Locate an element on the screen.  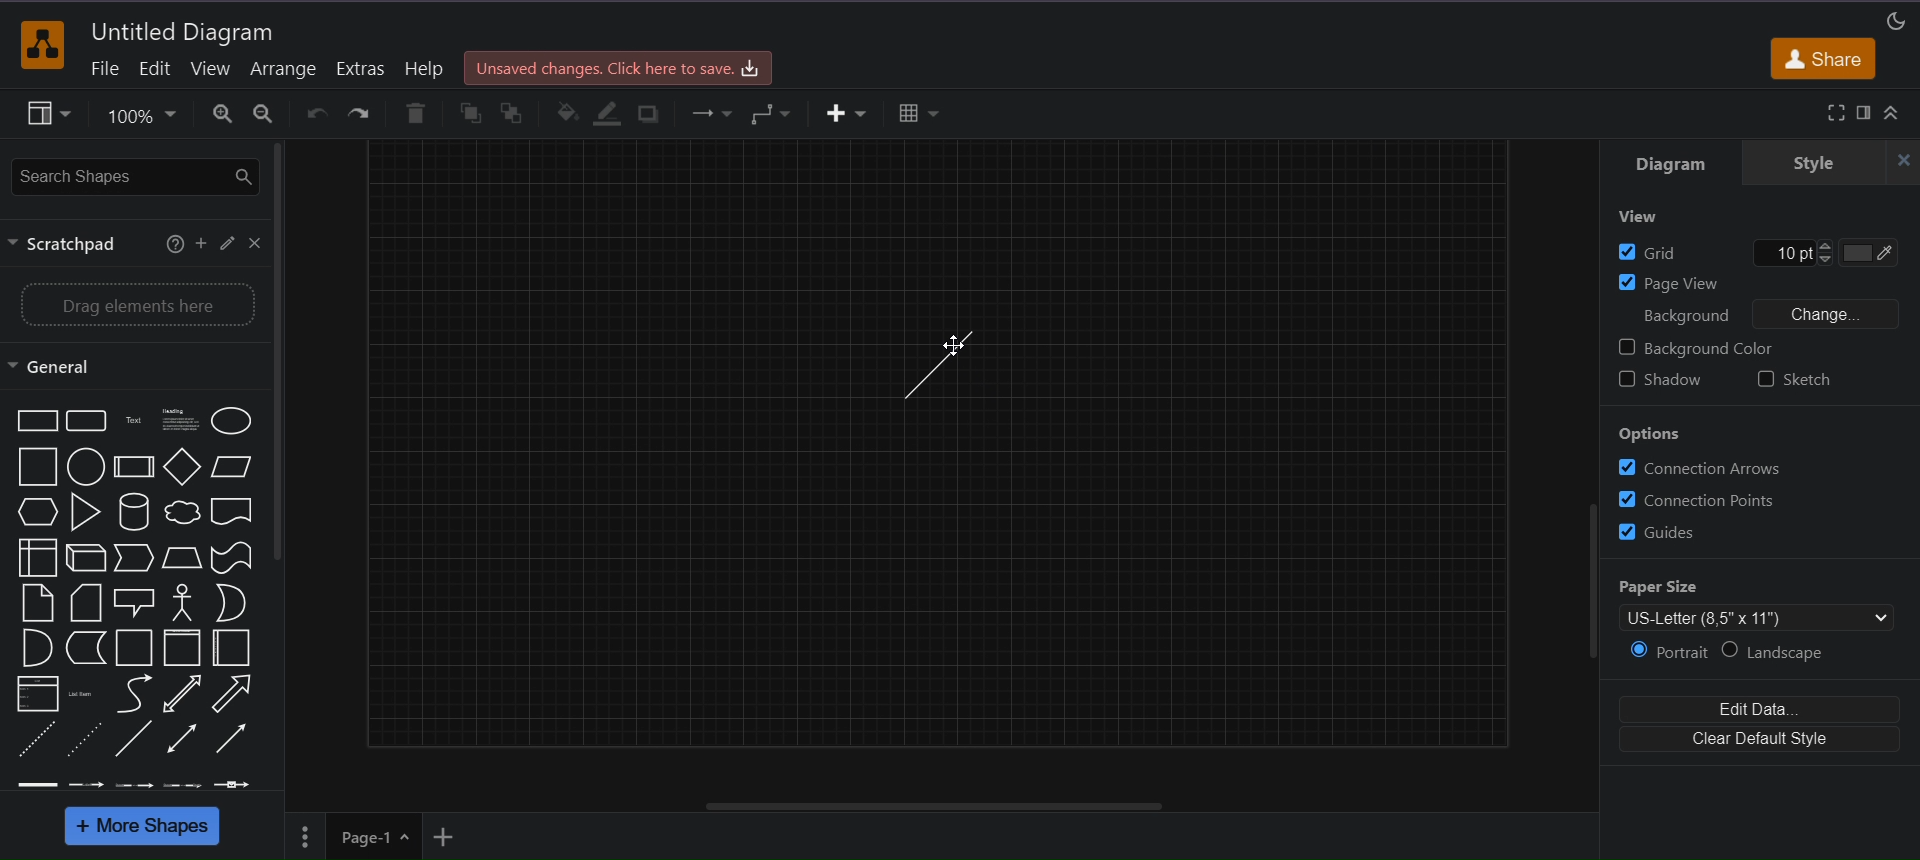
page 1 is located at coordinates (374, 836).